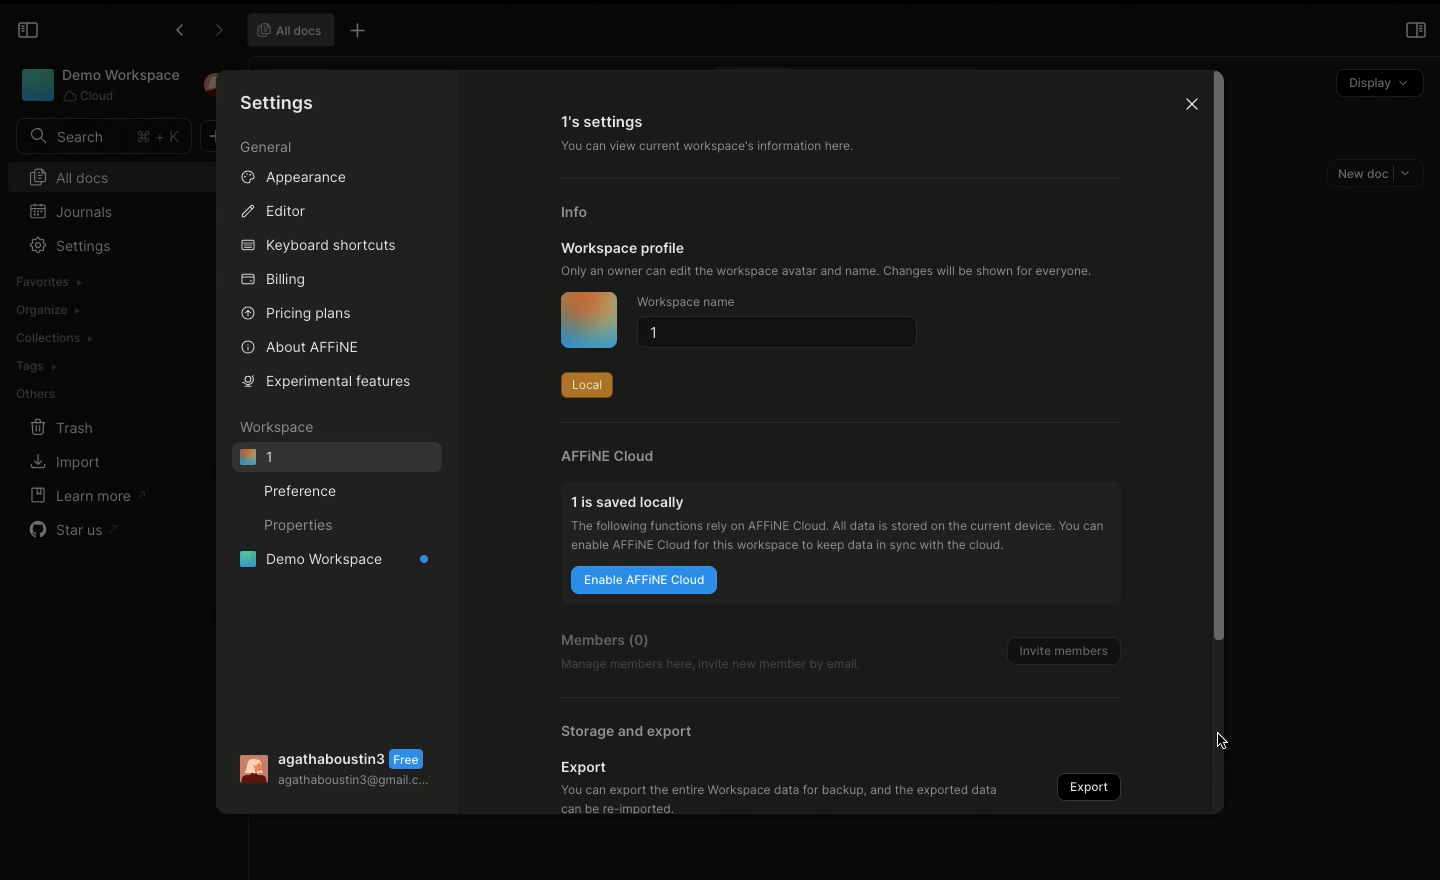 The height and width of the screenshot is (880, 1440). What do you see at coordinates (177, 33) in the screenshot?
I see `Previous` at bounding box center [177, 33].